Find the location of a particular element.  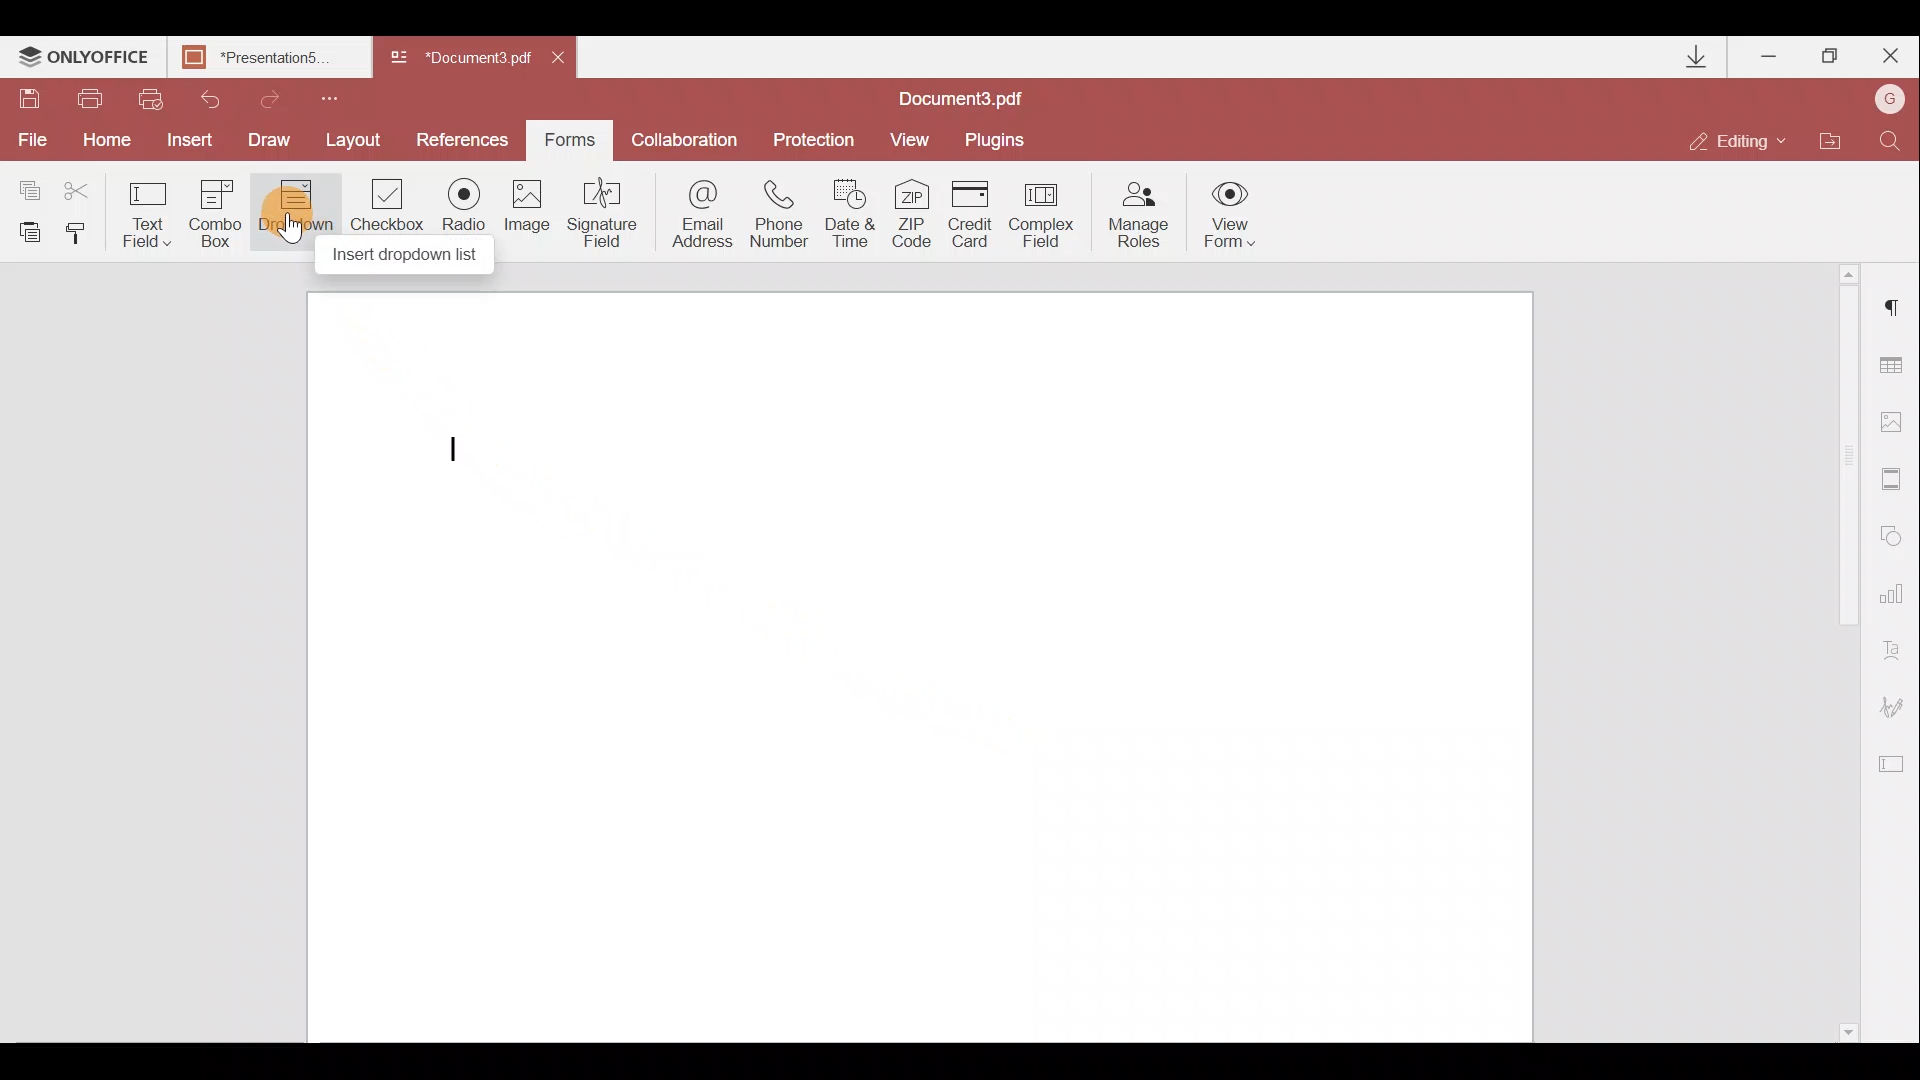

Form settings is located at coordinates (1900, 762).